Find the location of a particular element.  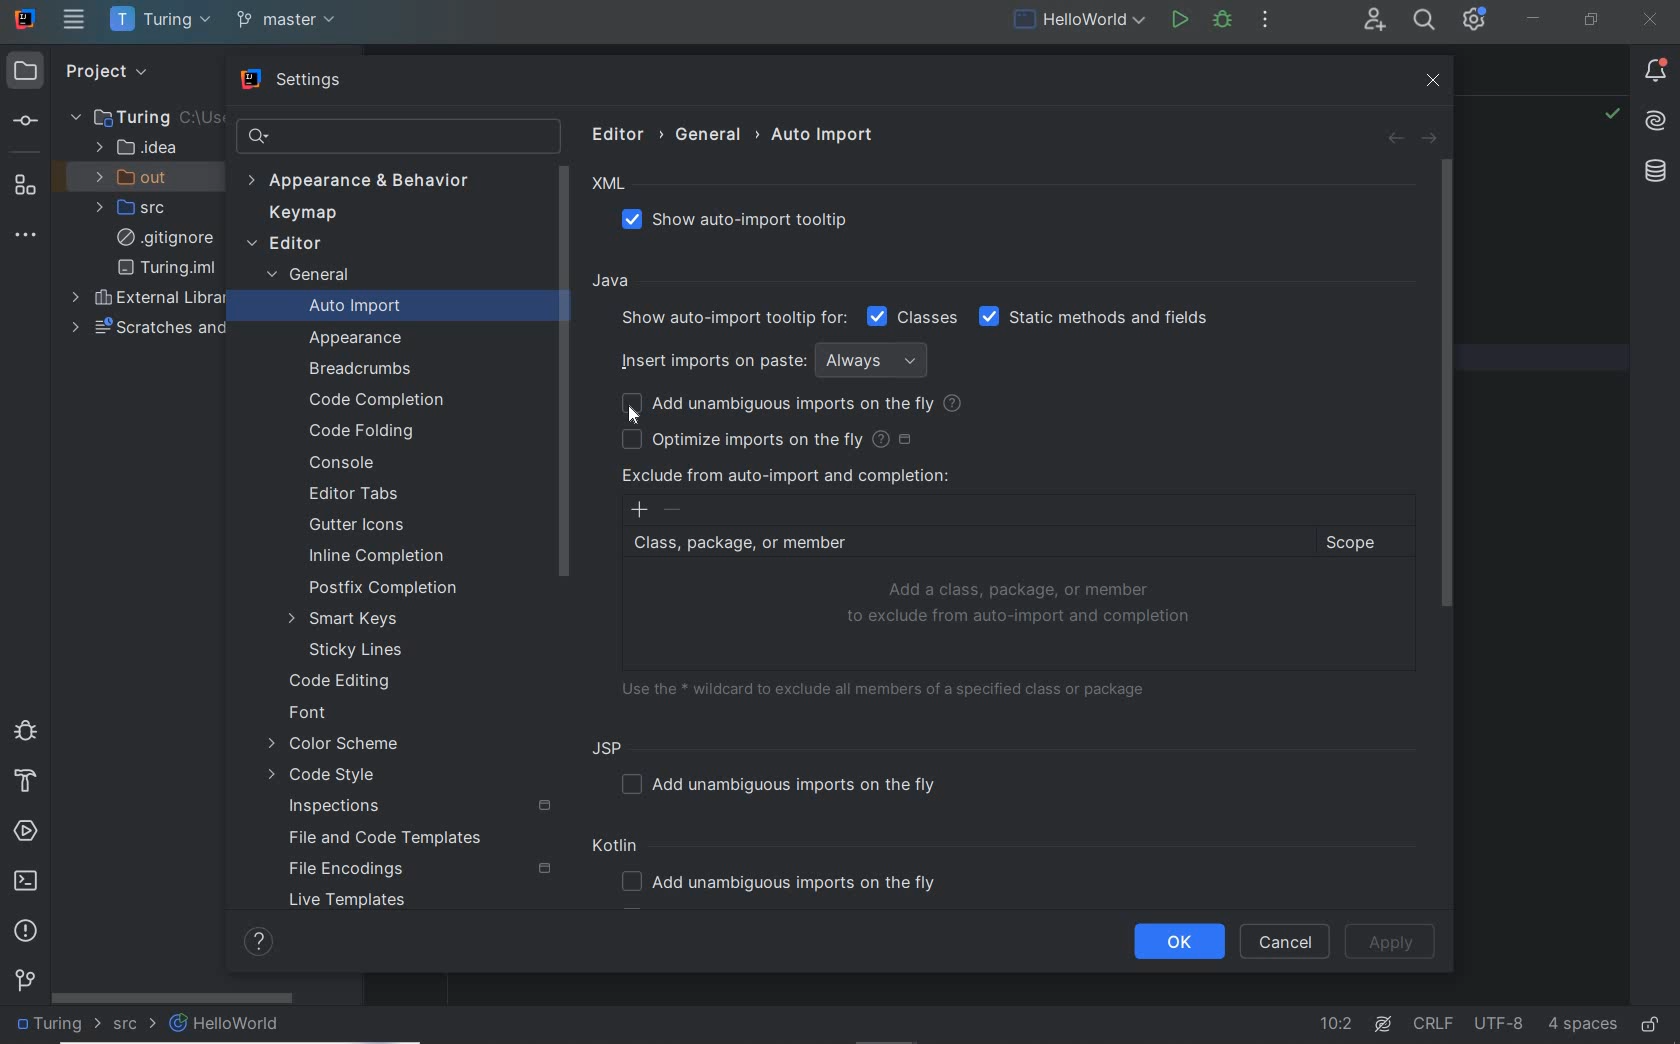

FILE AND CODE TEMPLATES is located at coordinates (379, 840).